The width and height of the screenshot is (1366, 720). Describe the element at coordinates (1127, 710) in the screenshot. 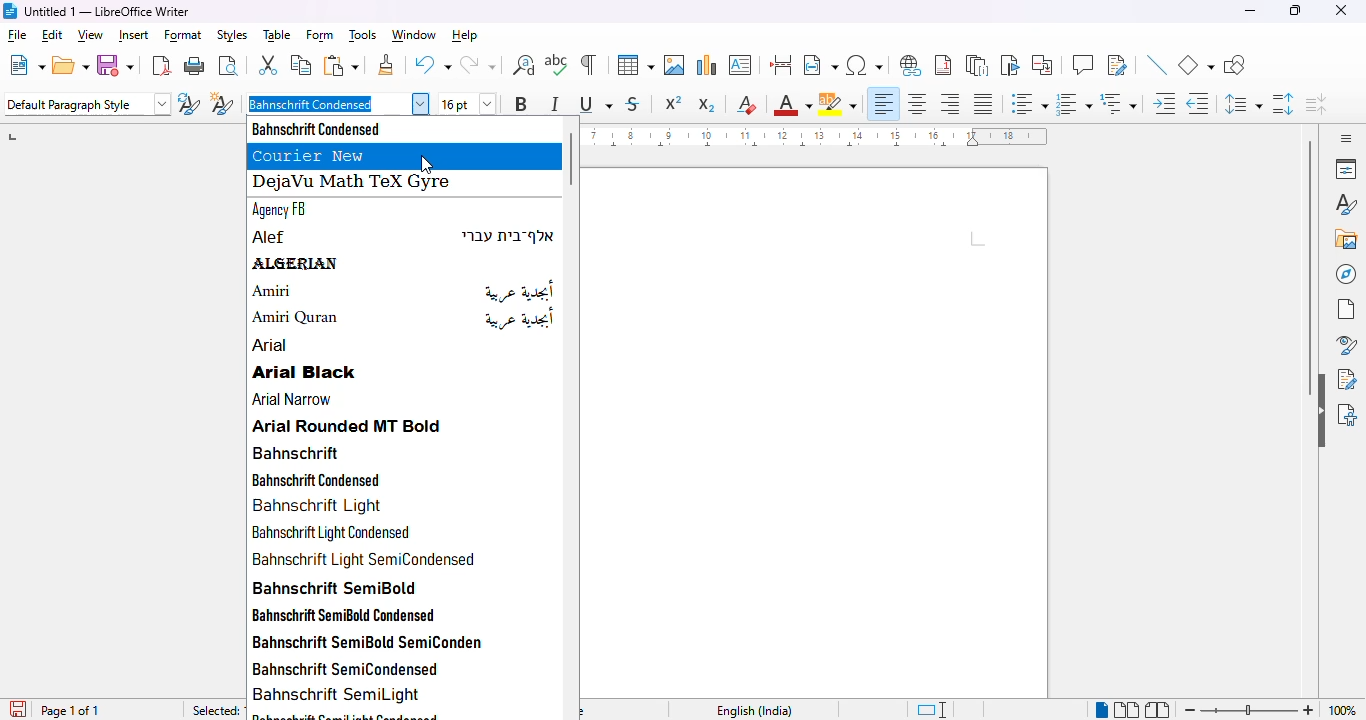

I see `multi page view` at that location.